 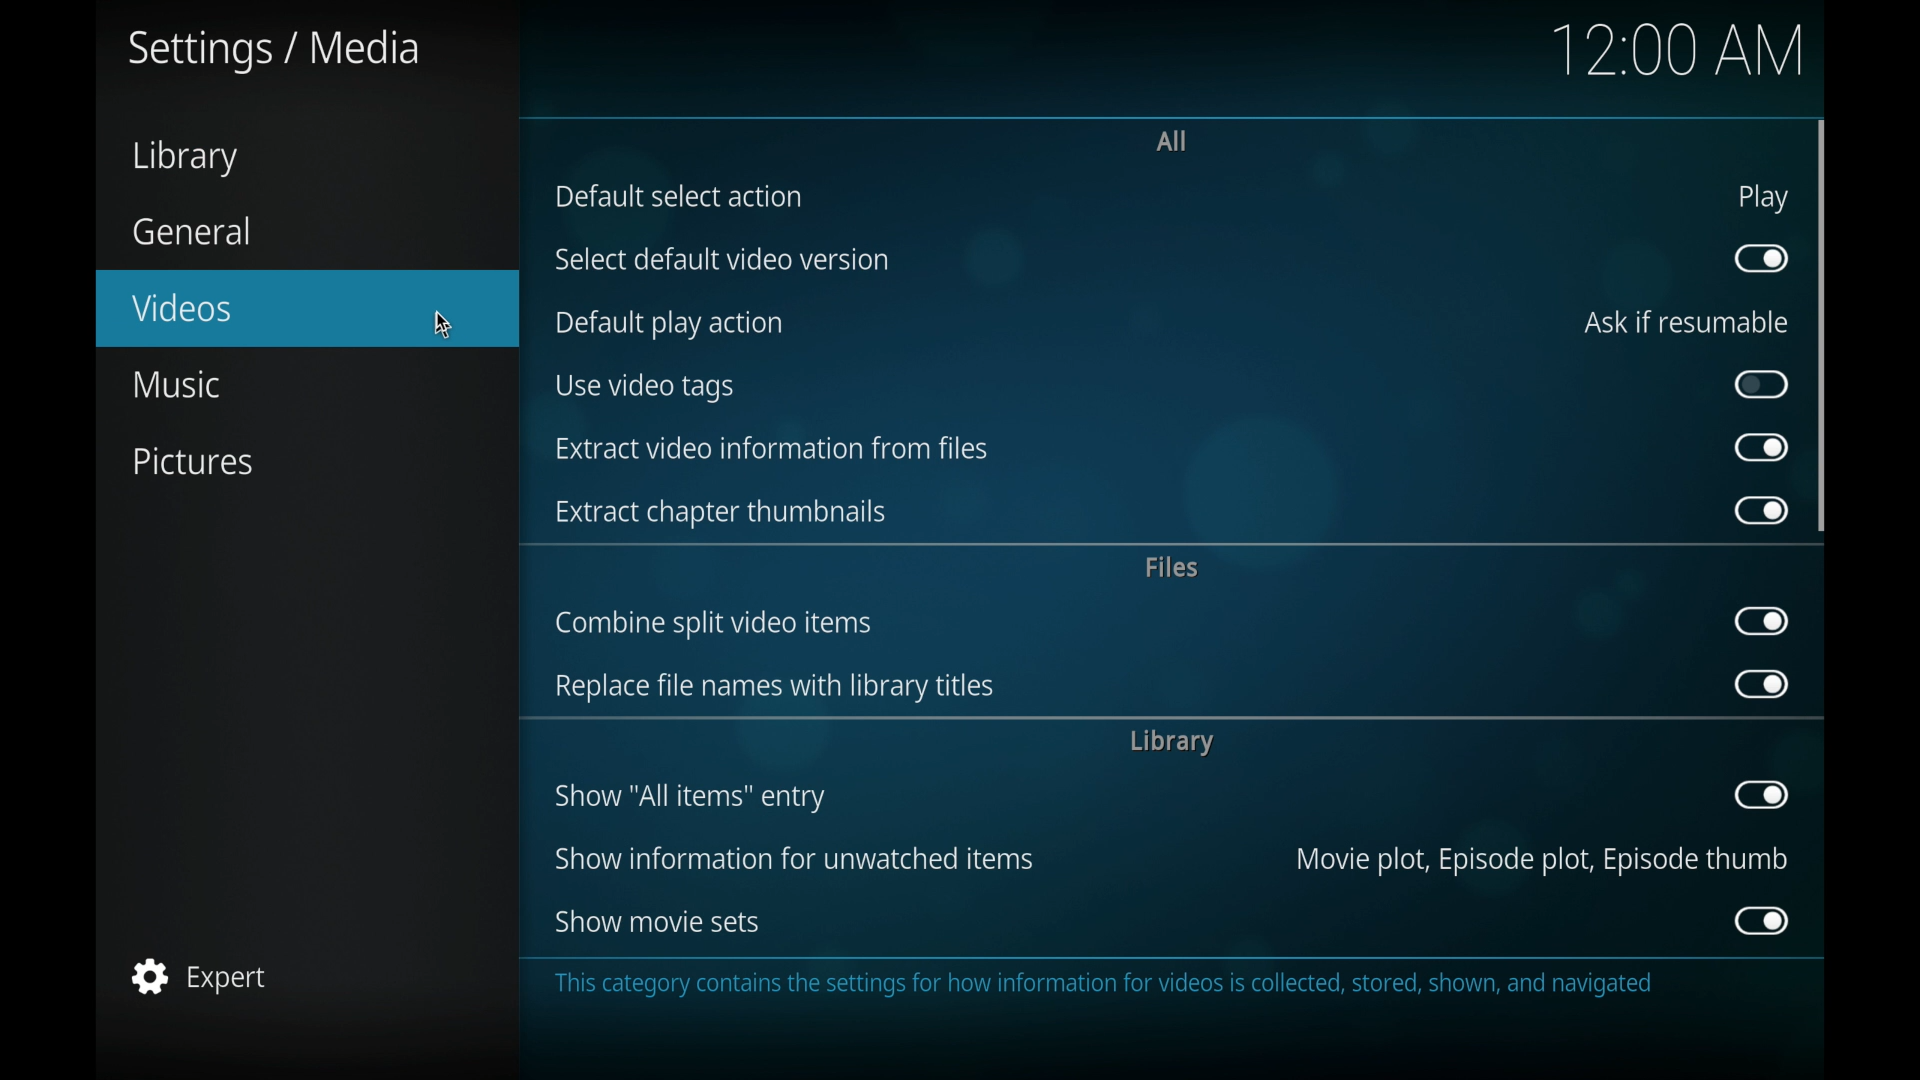 What do you see at coordinates (1679, 51) in the screenshot?
I see `12.00 am` at bounding box center [1679, 51].